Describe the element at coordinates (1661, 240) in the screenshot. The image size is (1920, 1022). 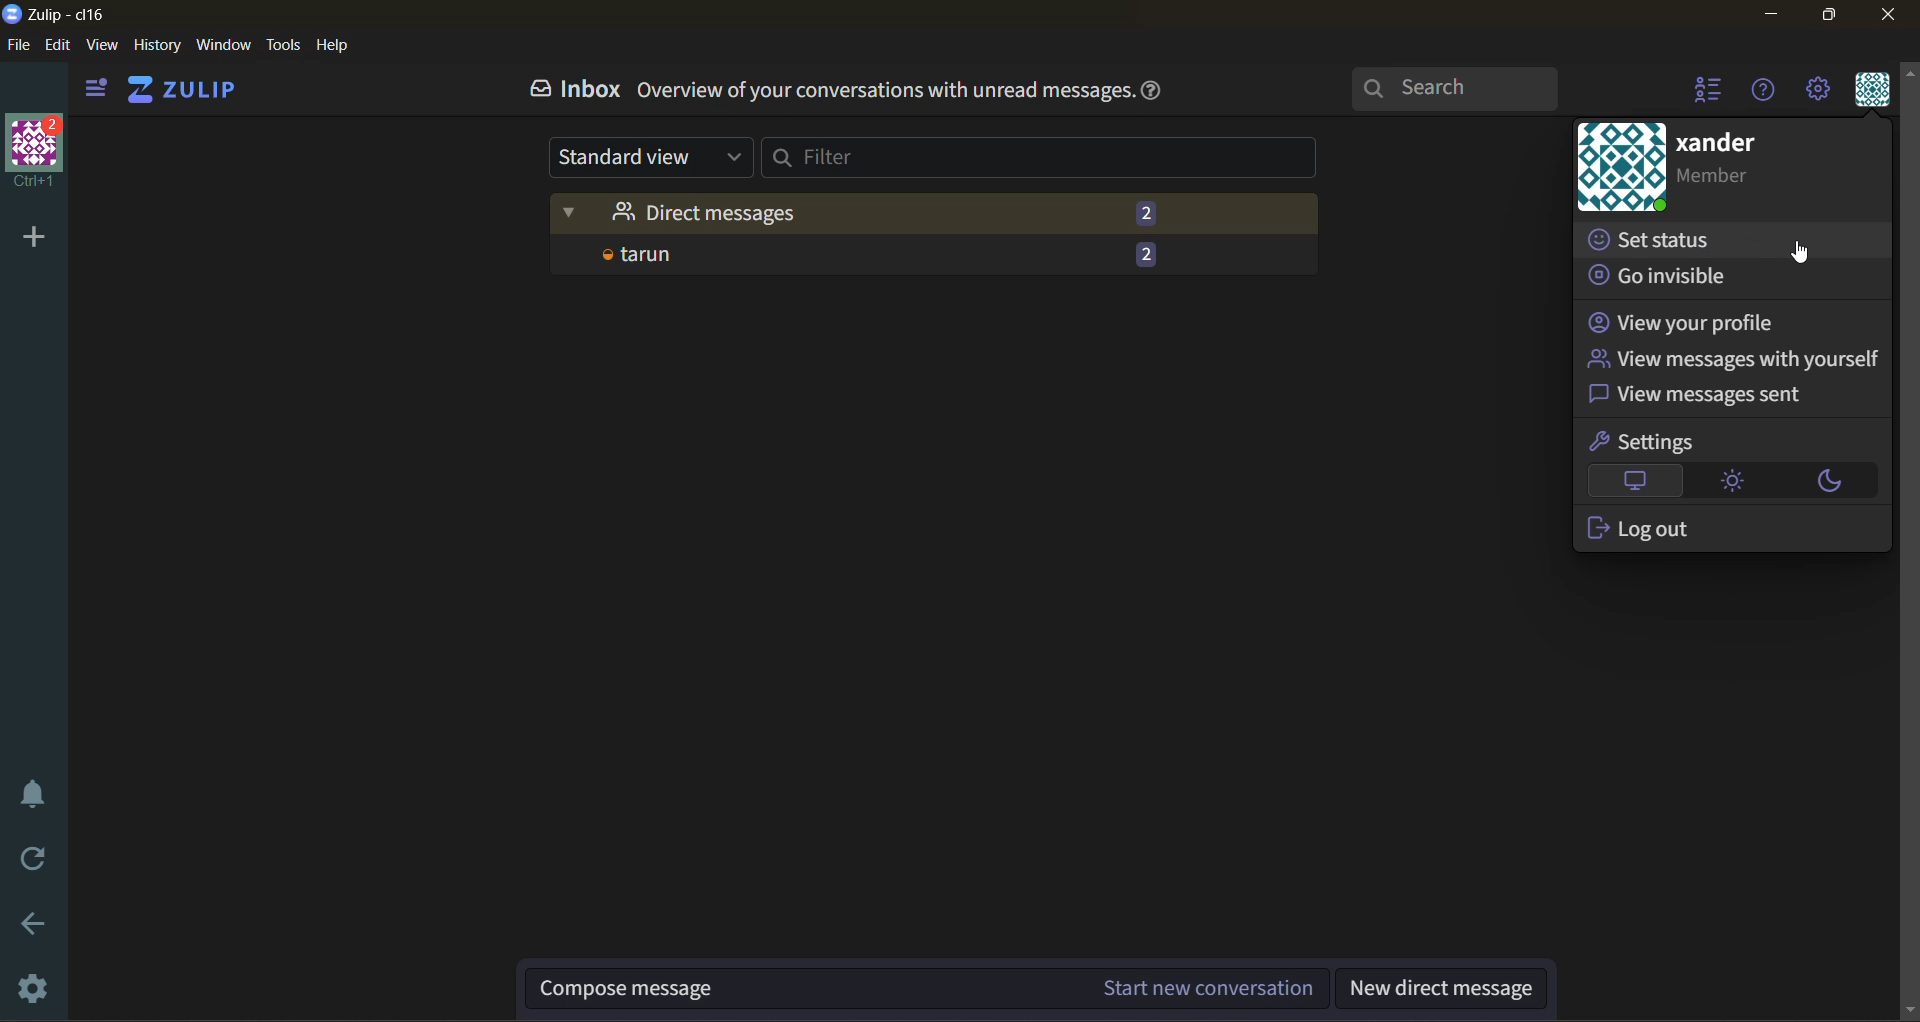
I see `set status` at that location.